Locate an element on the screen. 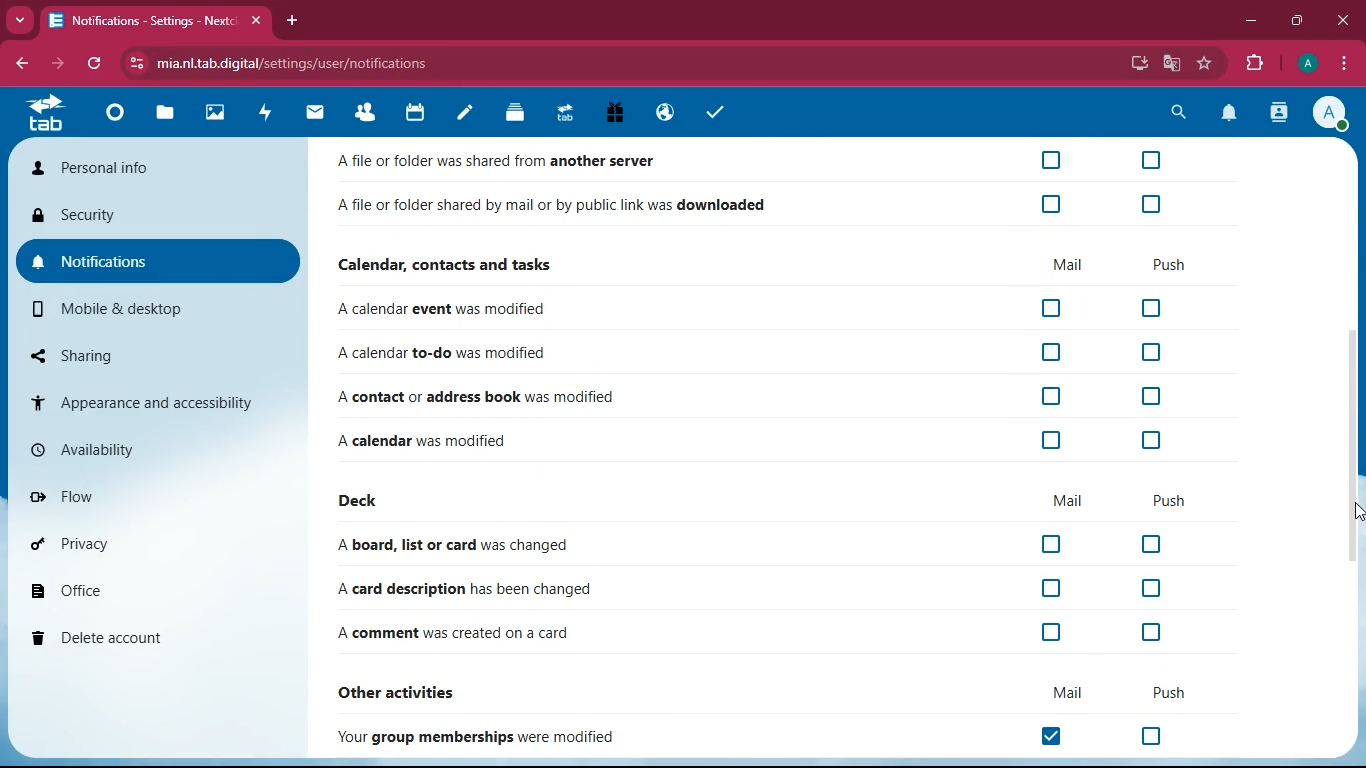  security is located at coordinates (160, 219).